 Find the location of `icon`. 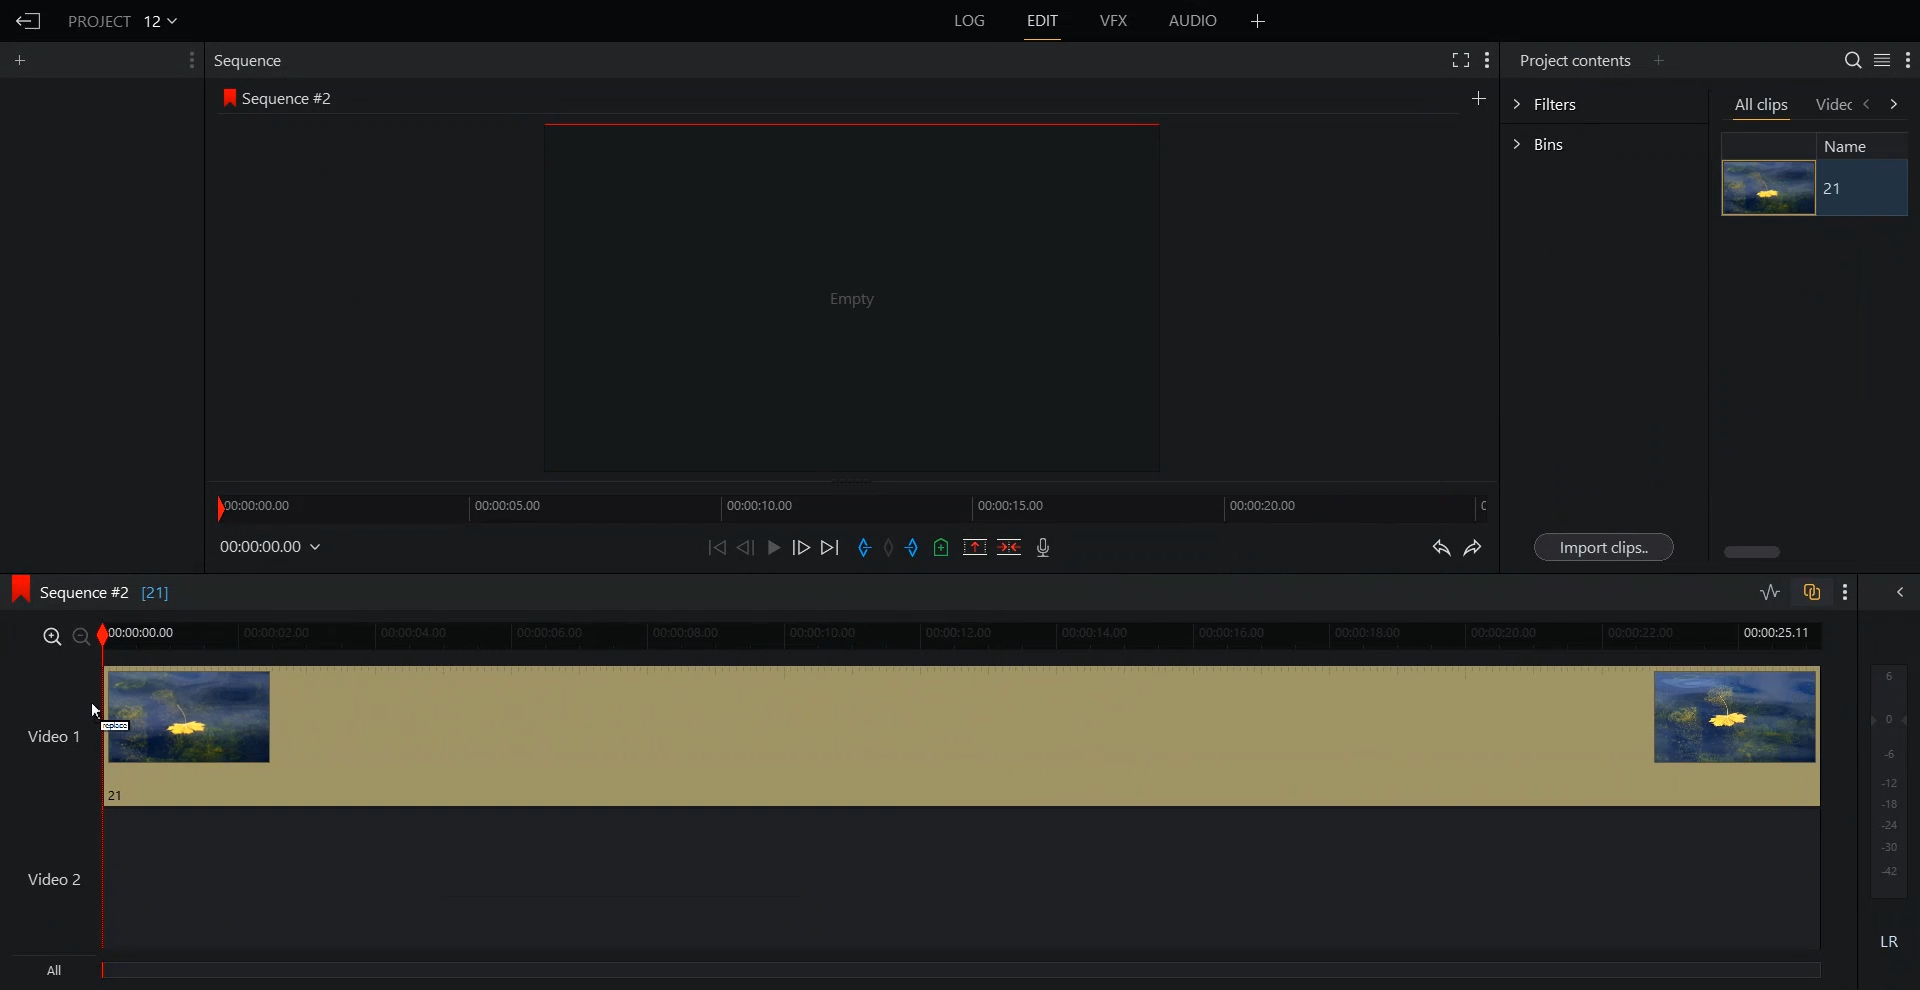

icon is located at coordinates (18, 589).